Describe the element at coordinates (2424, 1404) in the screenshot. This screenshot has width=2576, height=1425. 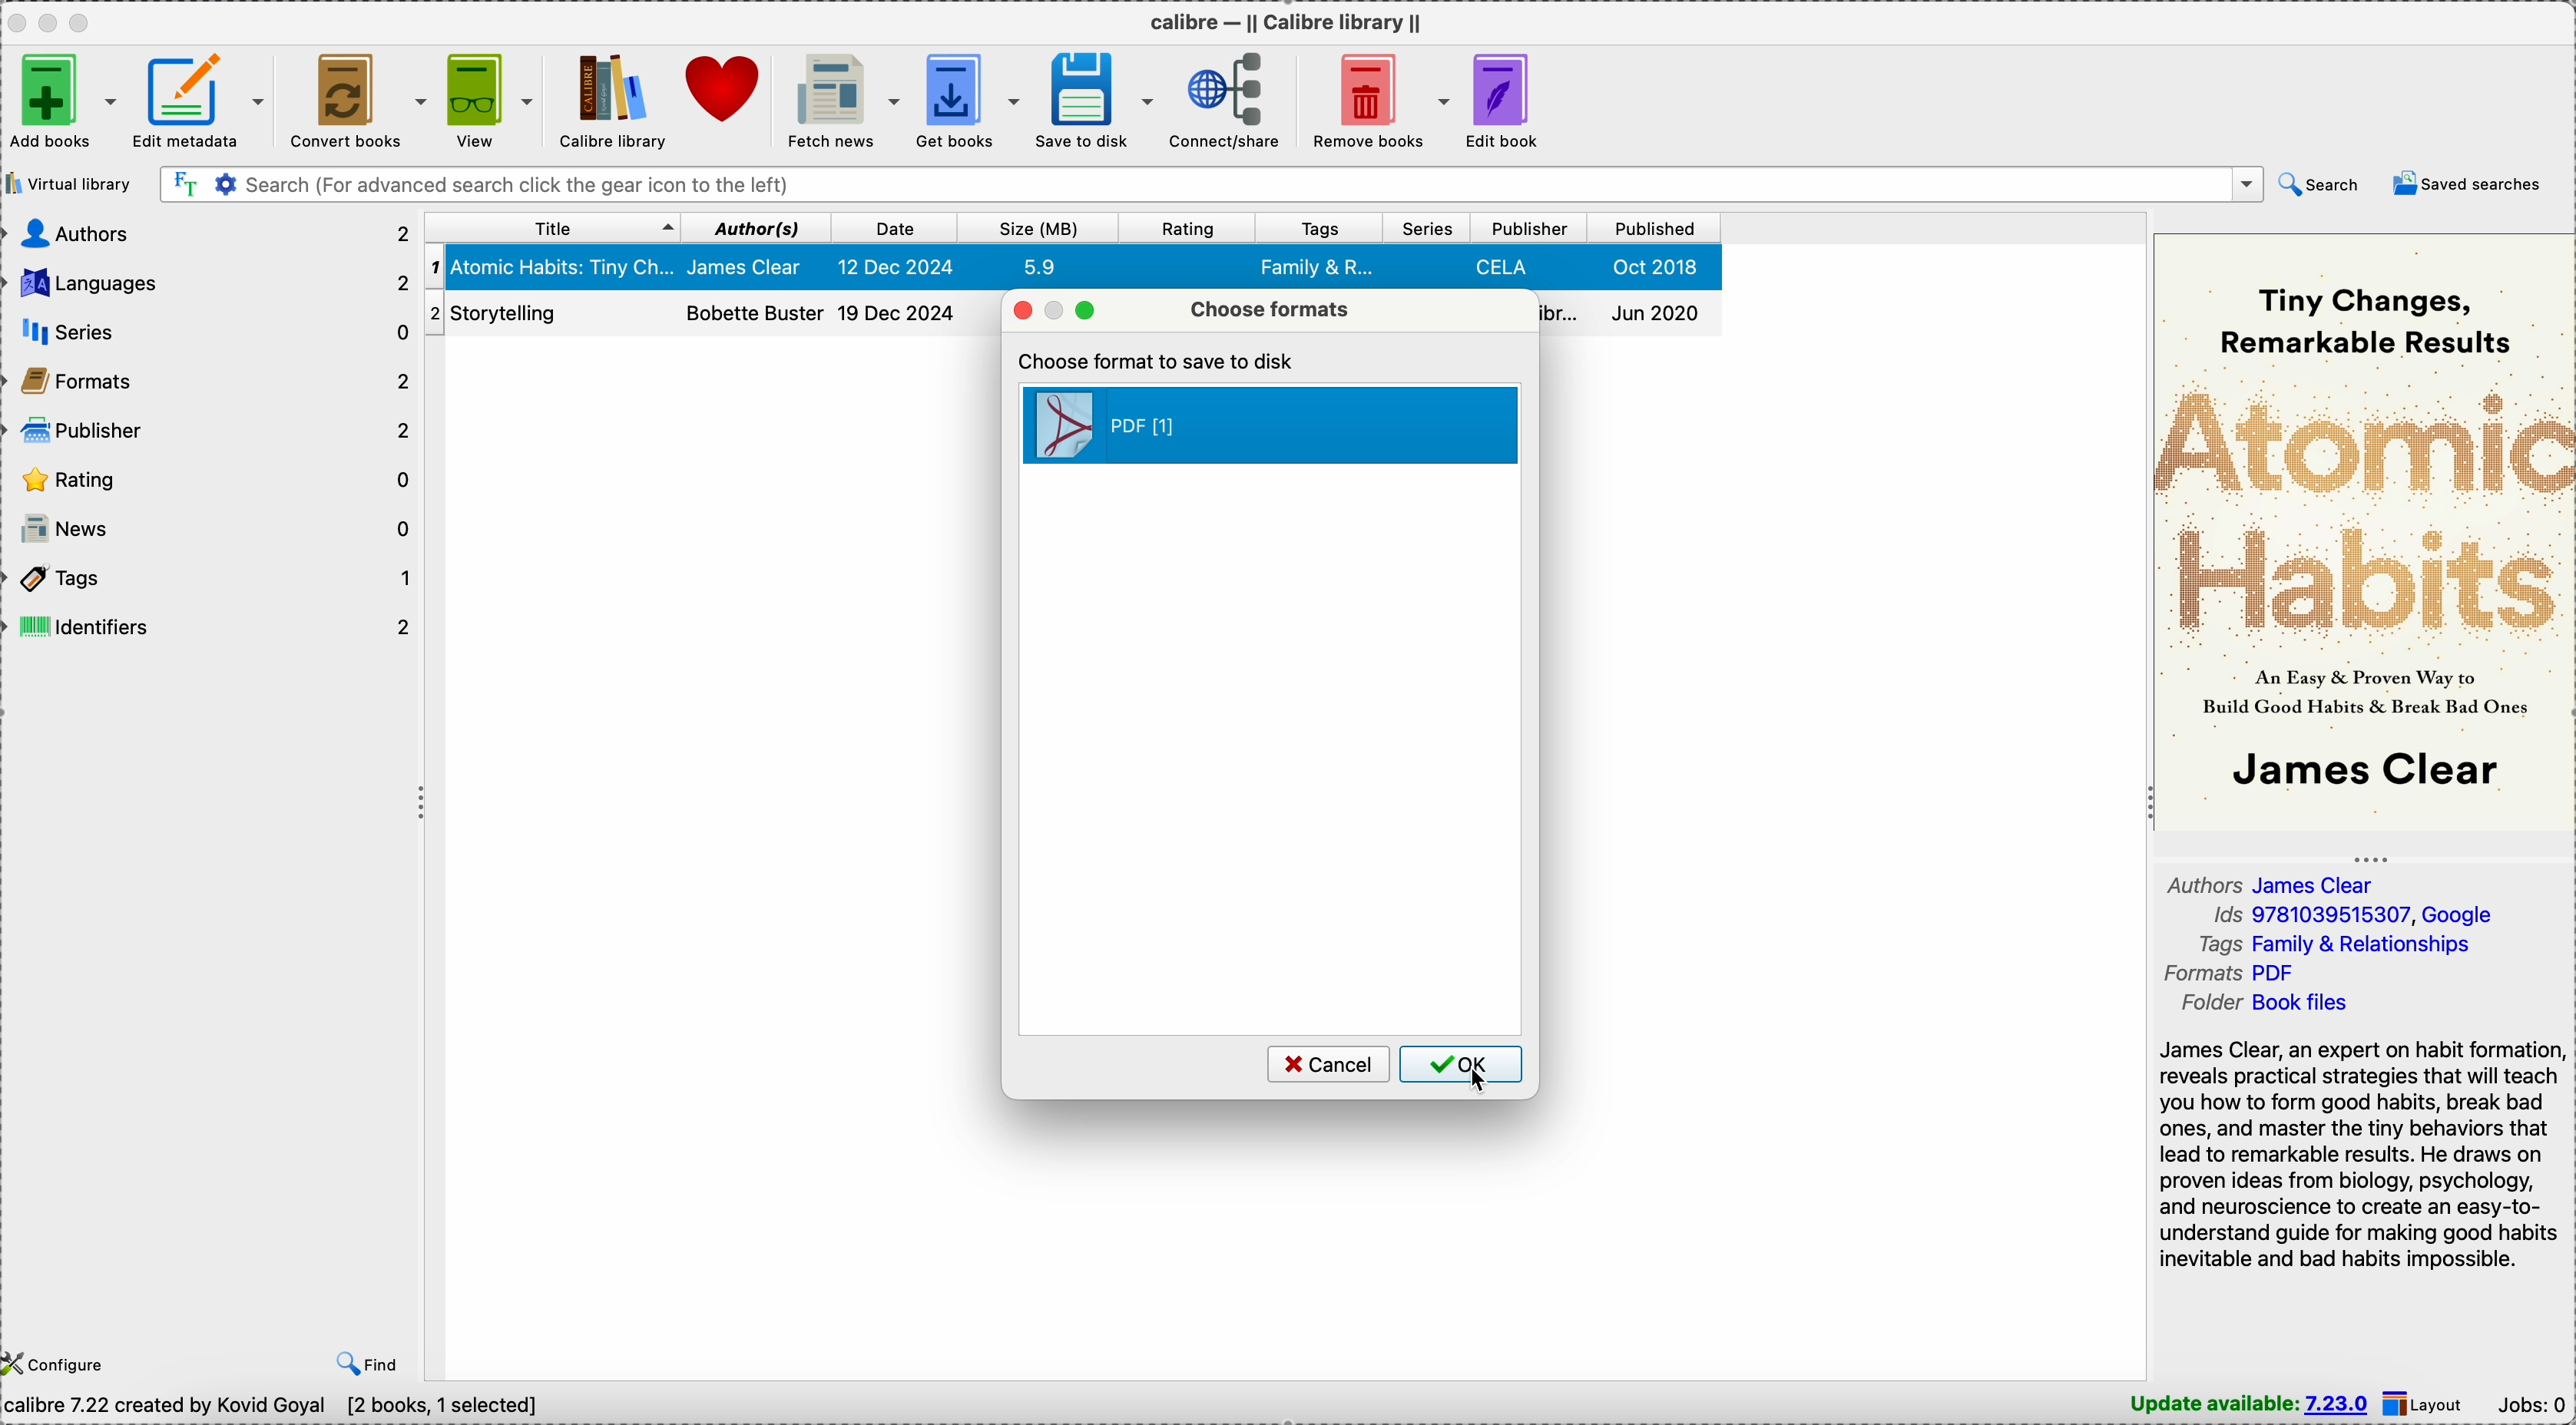
I see `layout` at that location.